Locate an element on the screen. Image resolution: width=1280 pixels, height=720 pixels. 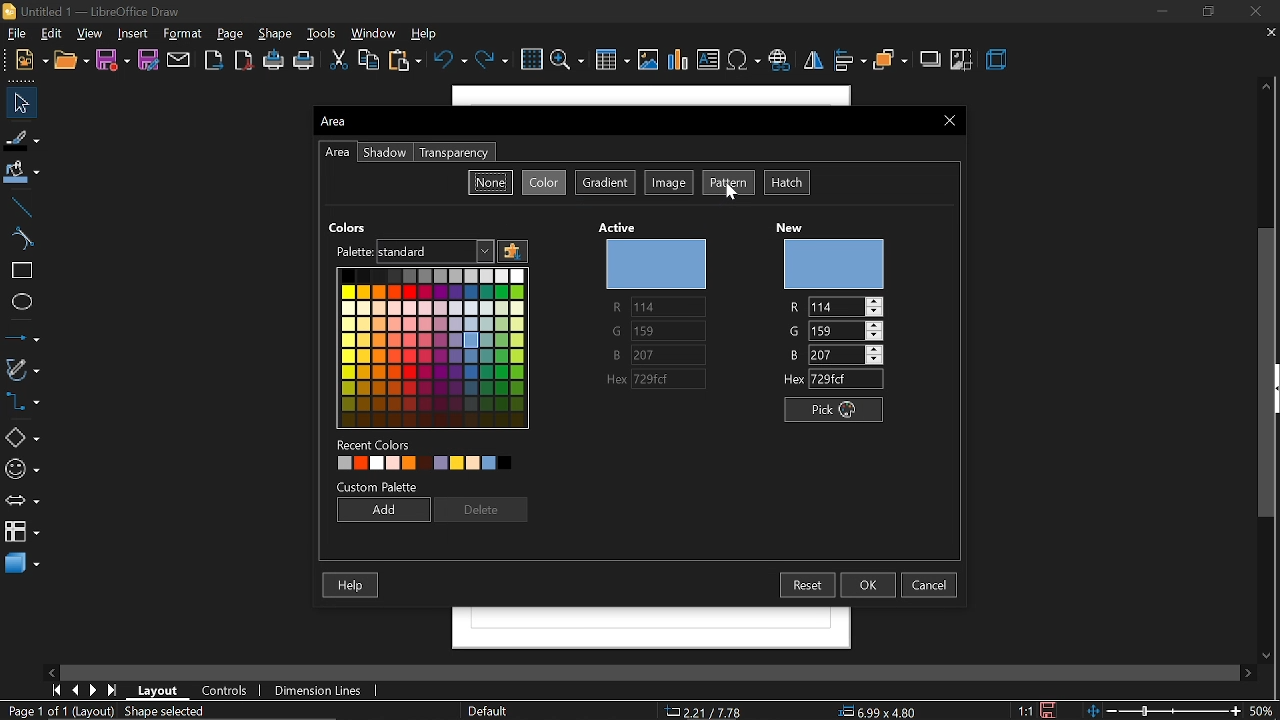
selection info is located at coordinates (167, 711).